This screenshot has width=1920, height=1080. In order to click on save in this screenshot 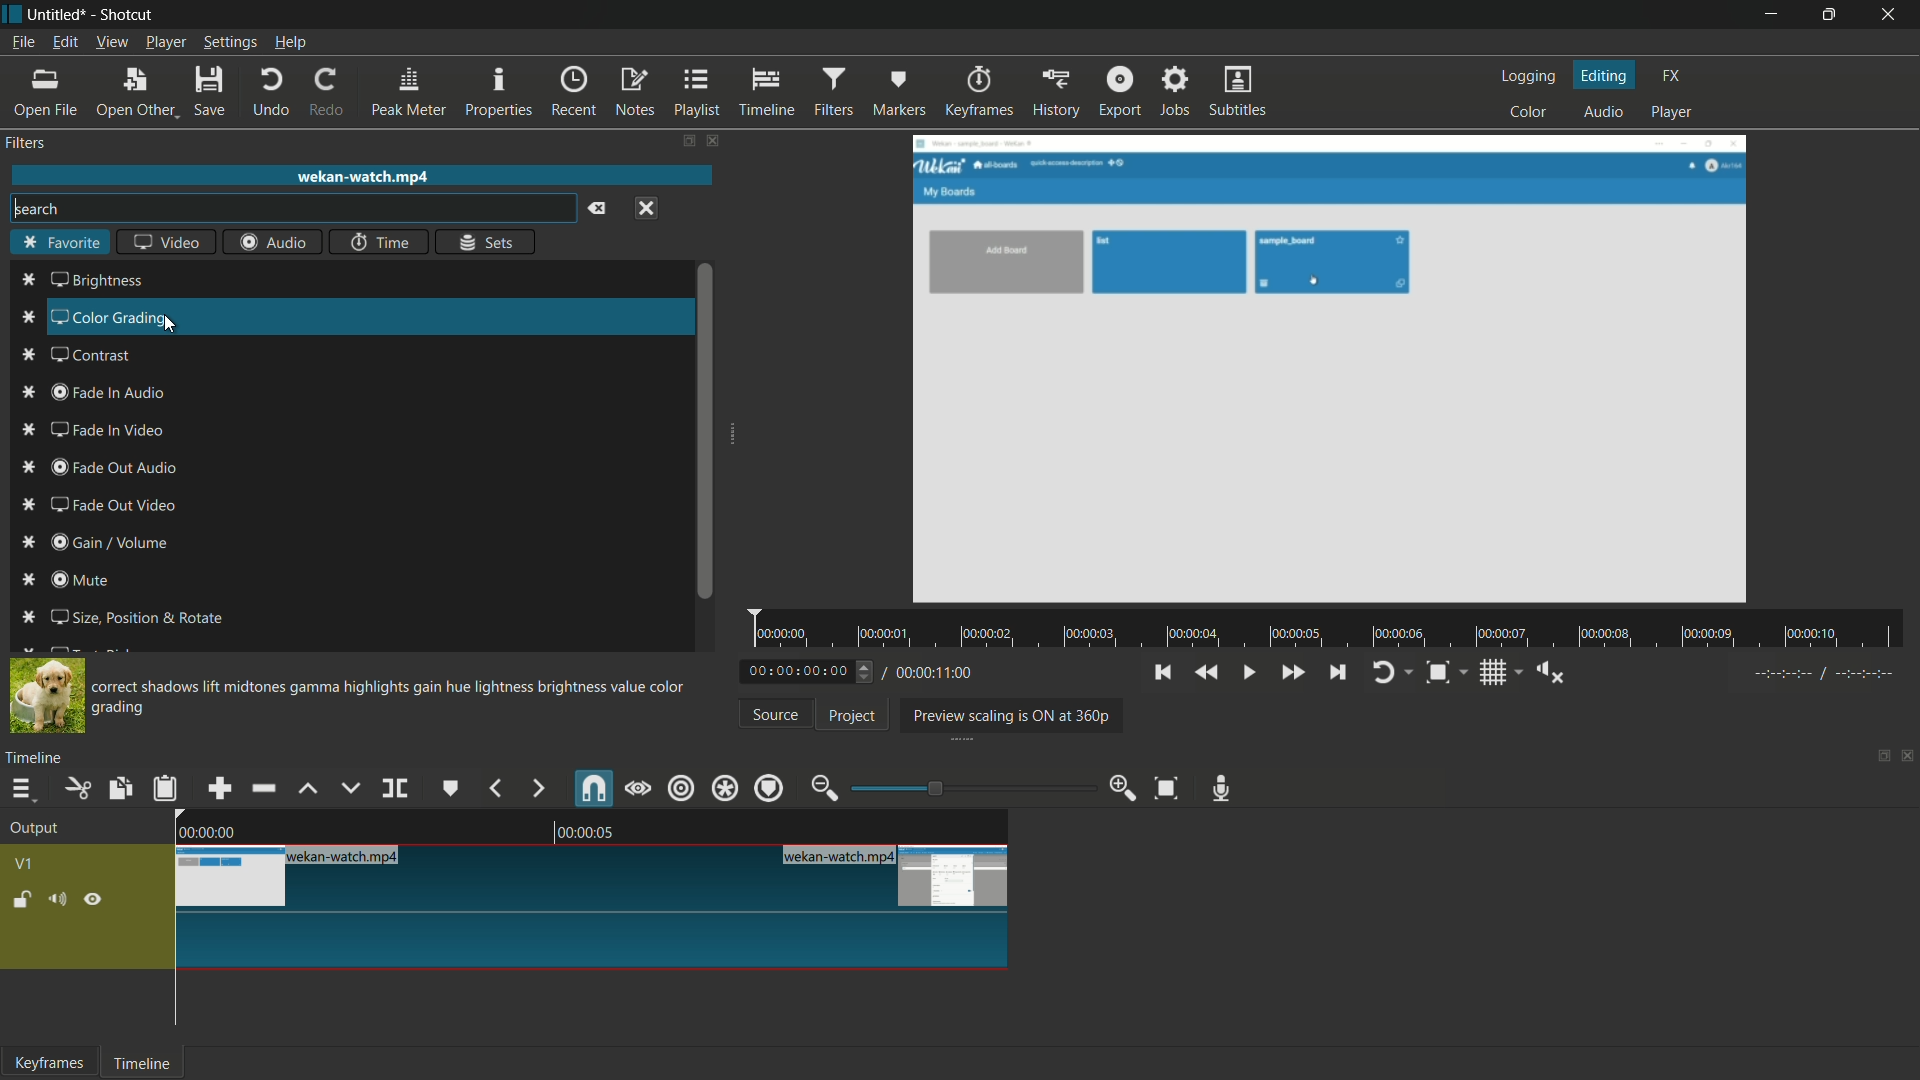, I will do `click(214, 91)`.